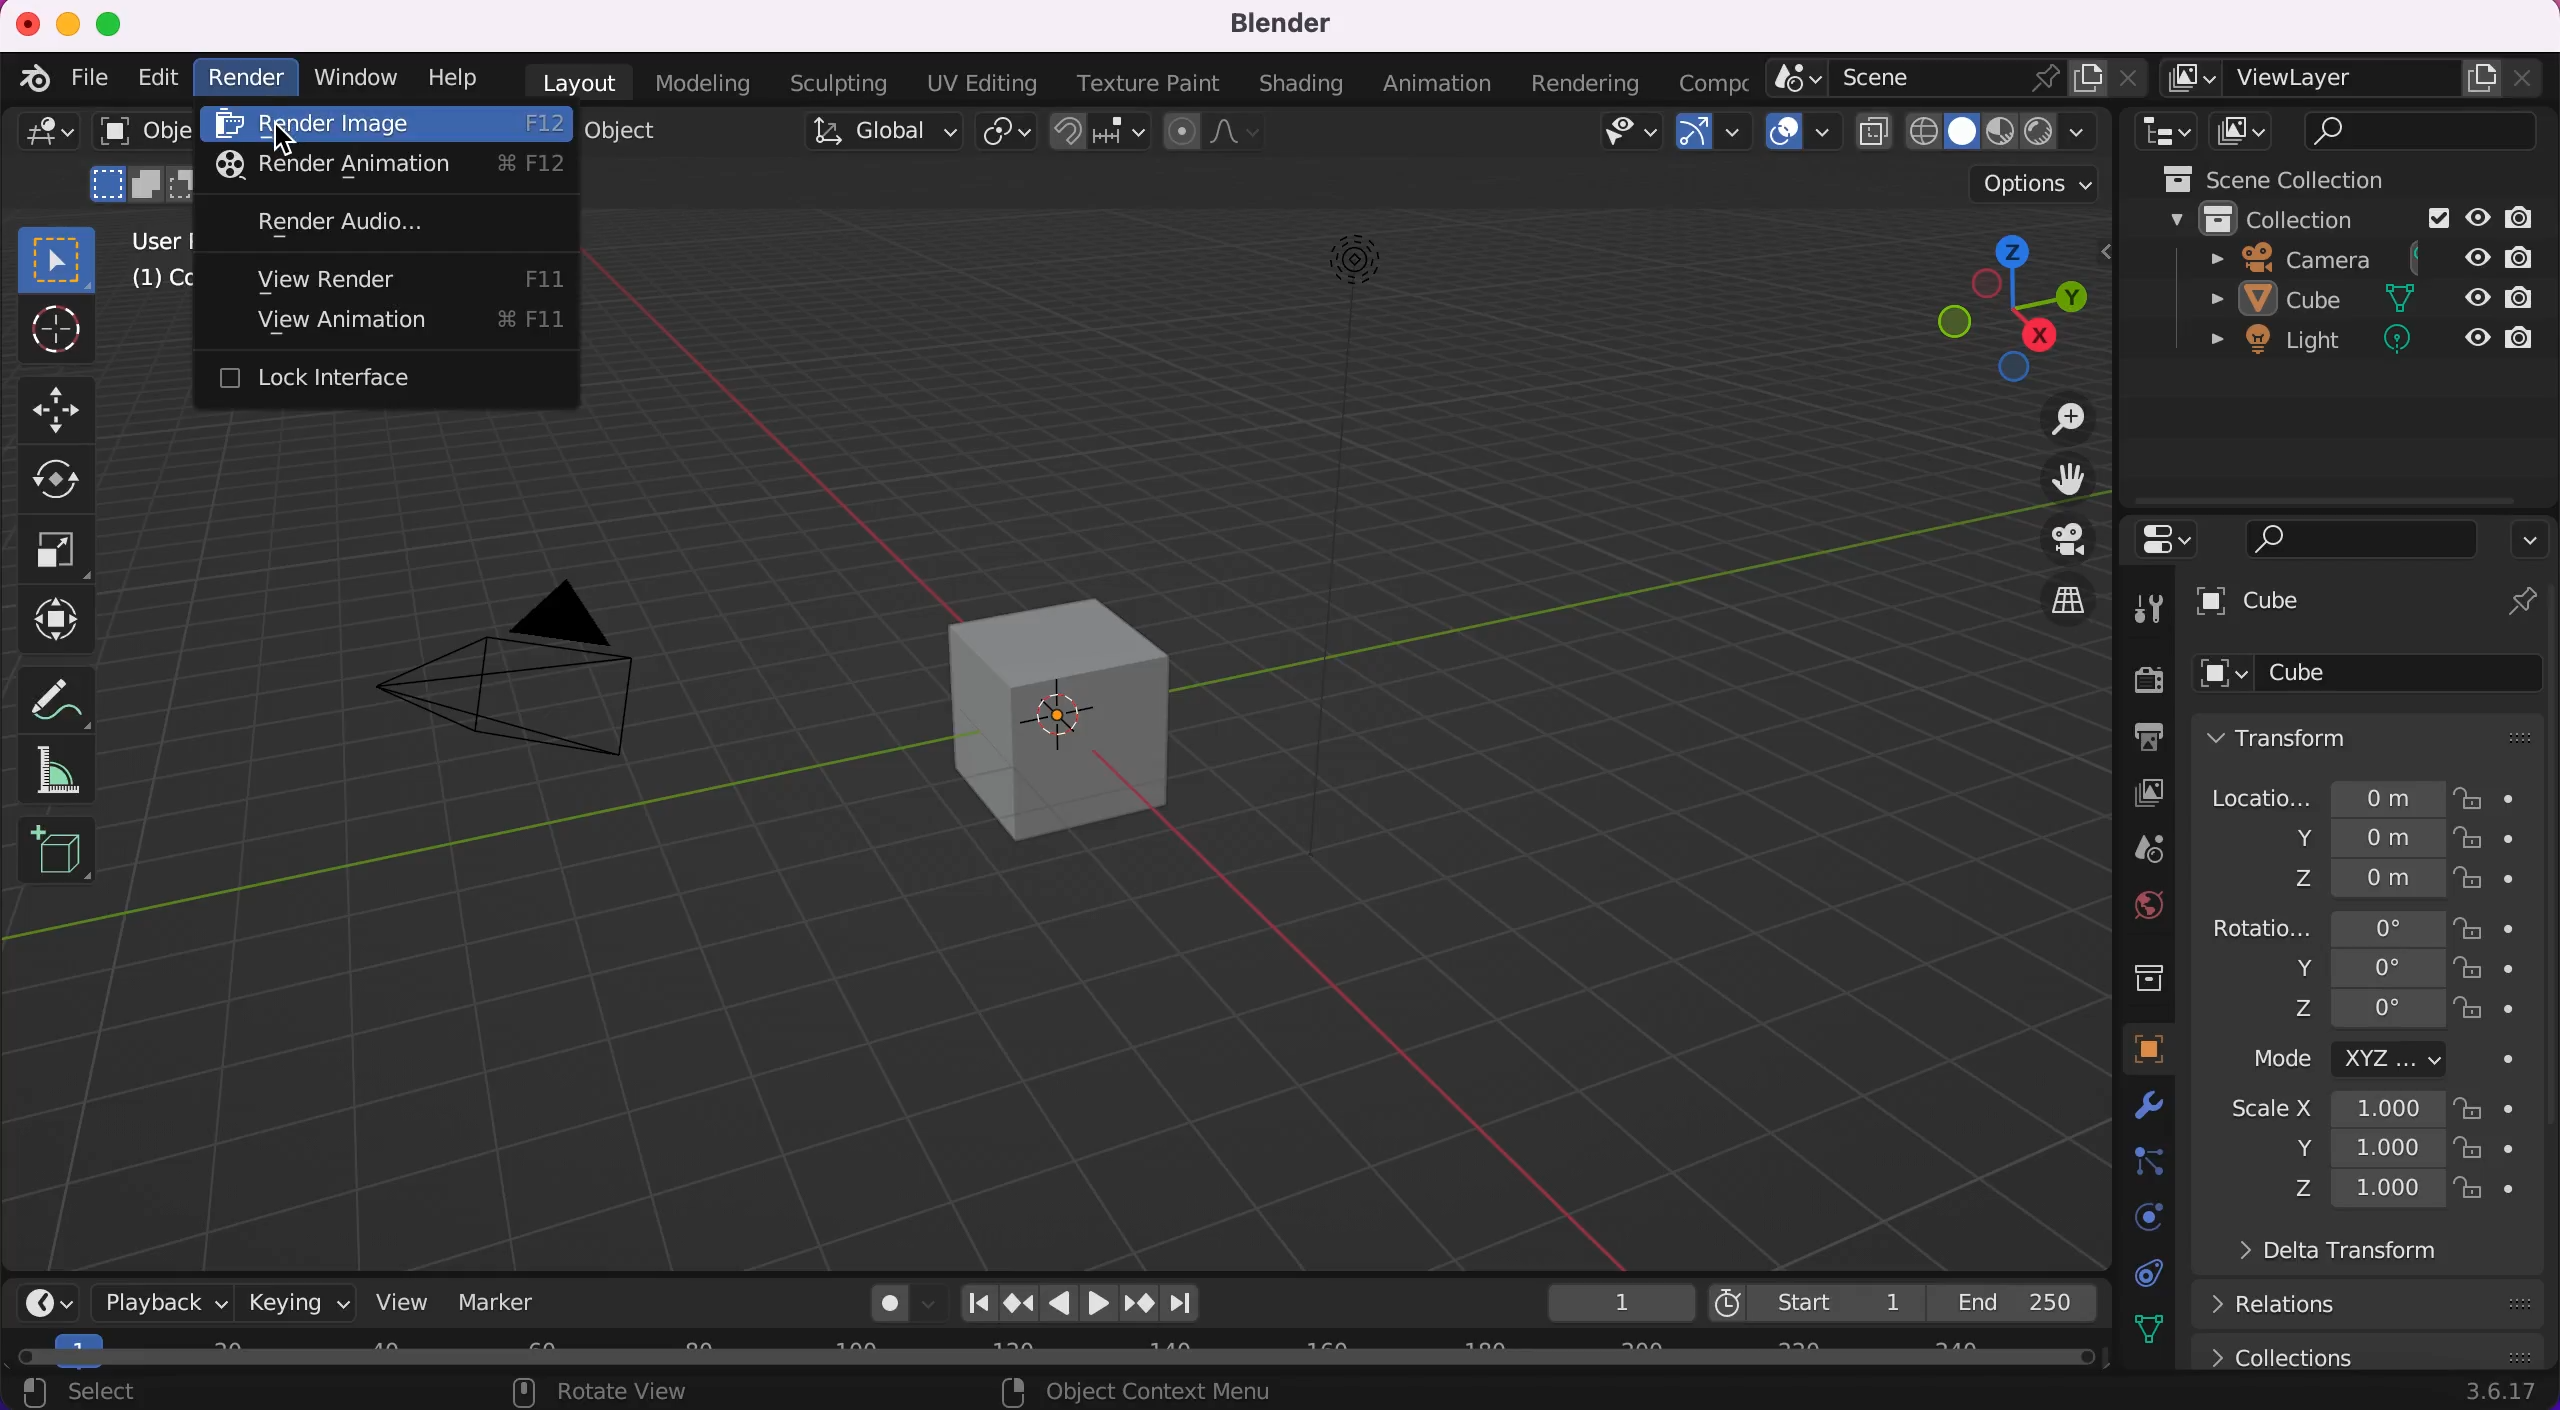  Describe the element at coordinates (2143, 1328) in the screenshot. I see `data` at that location.